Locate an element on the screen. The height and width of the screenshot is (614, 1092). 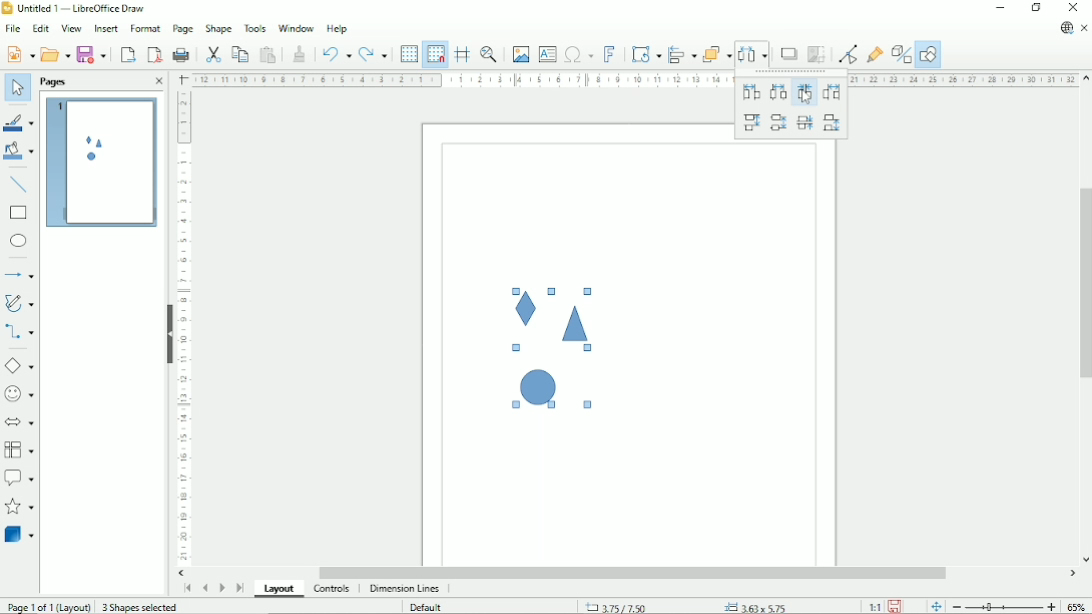
Scroll to previous page is located at coordinates (204, 589).